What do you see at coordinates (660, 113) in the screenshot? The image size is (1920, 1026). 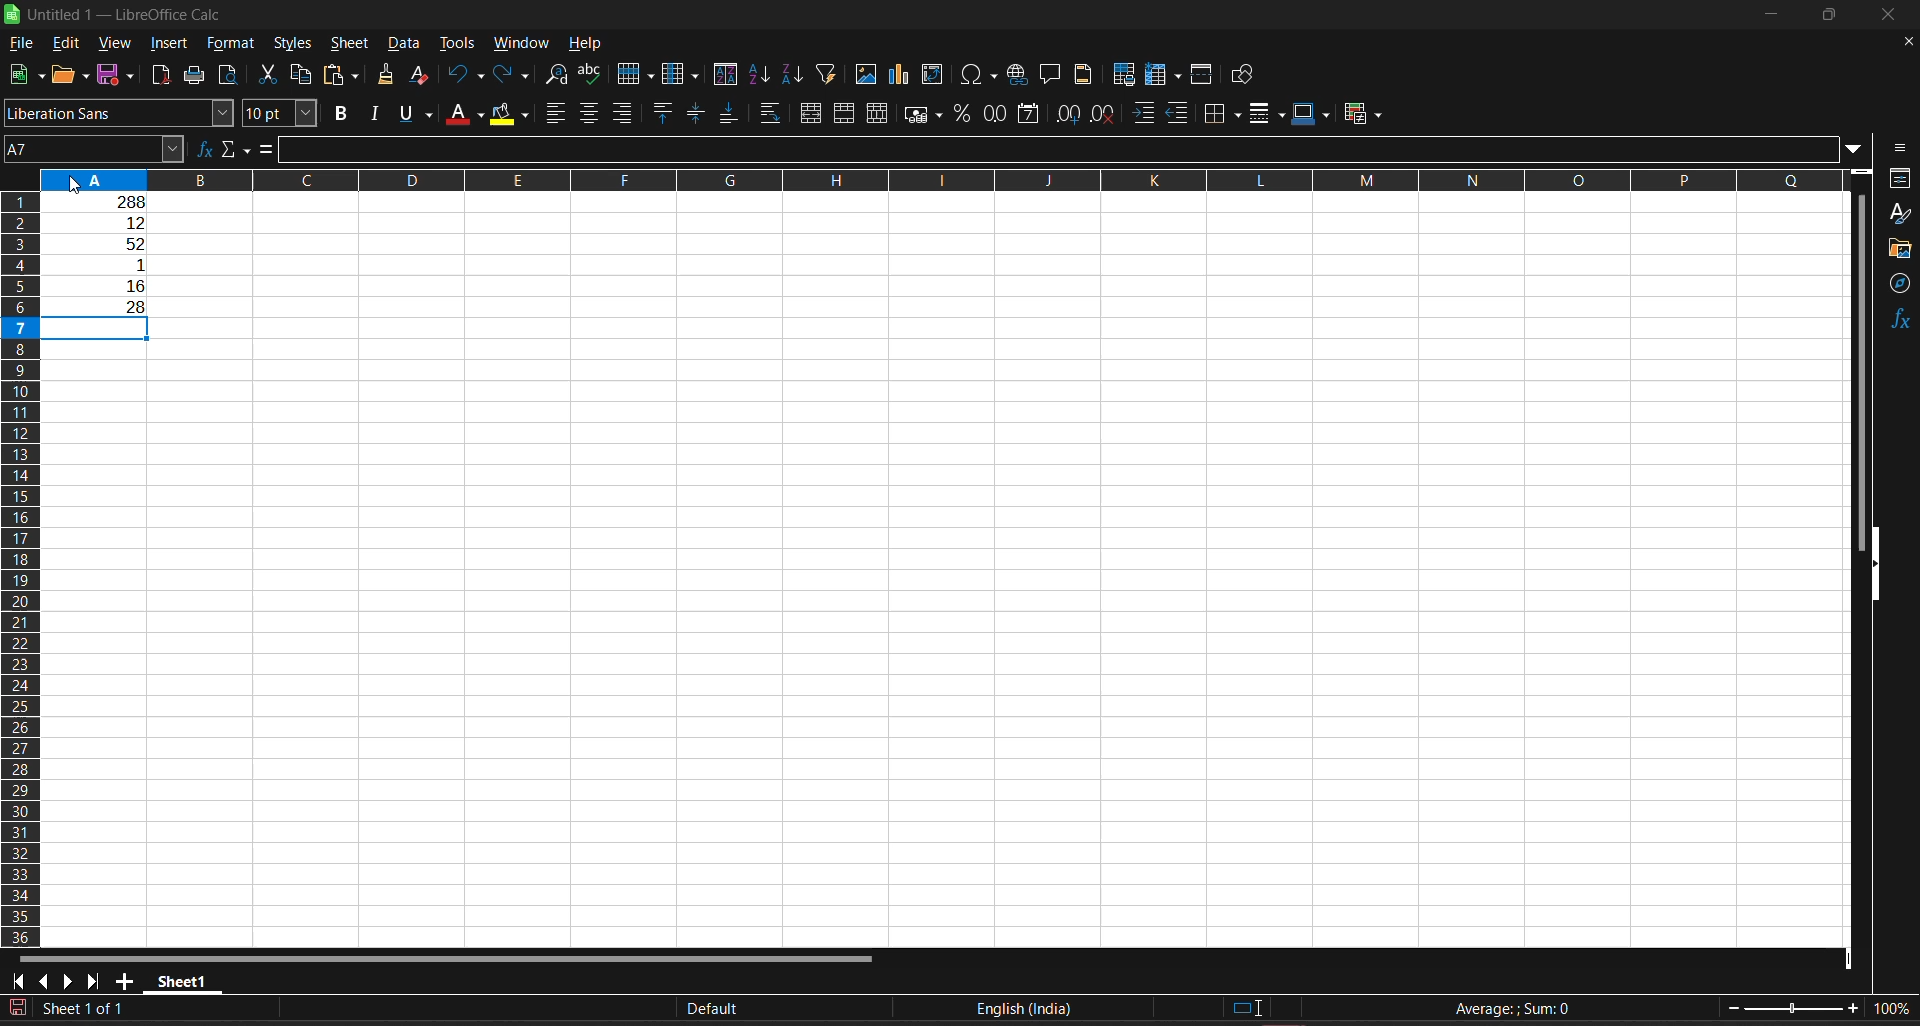 I see `align top` at bounding box center [660, 113].